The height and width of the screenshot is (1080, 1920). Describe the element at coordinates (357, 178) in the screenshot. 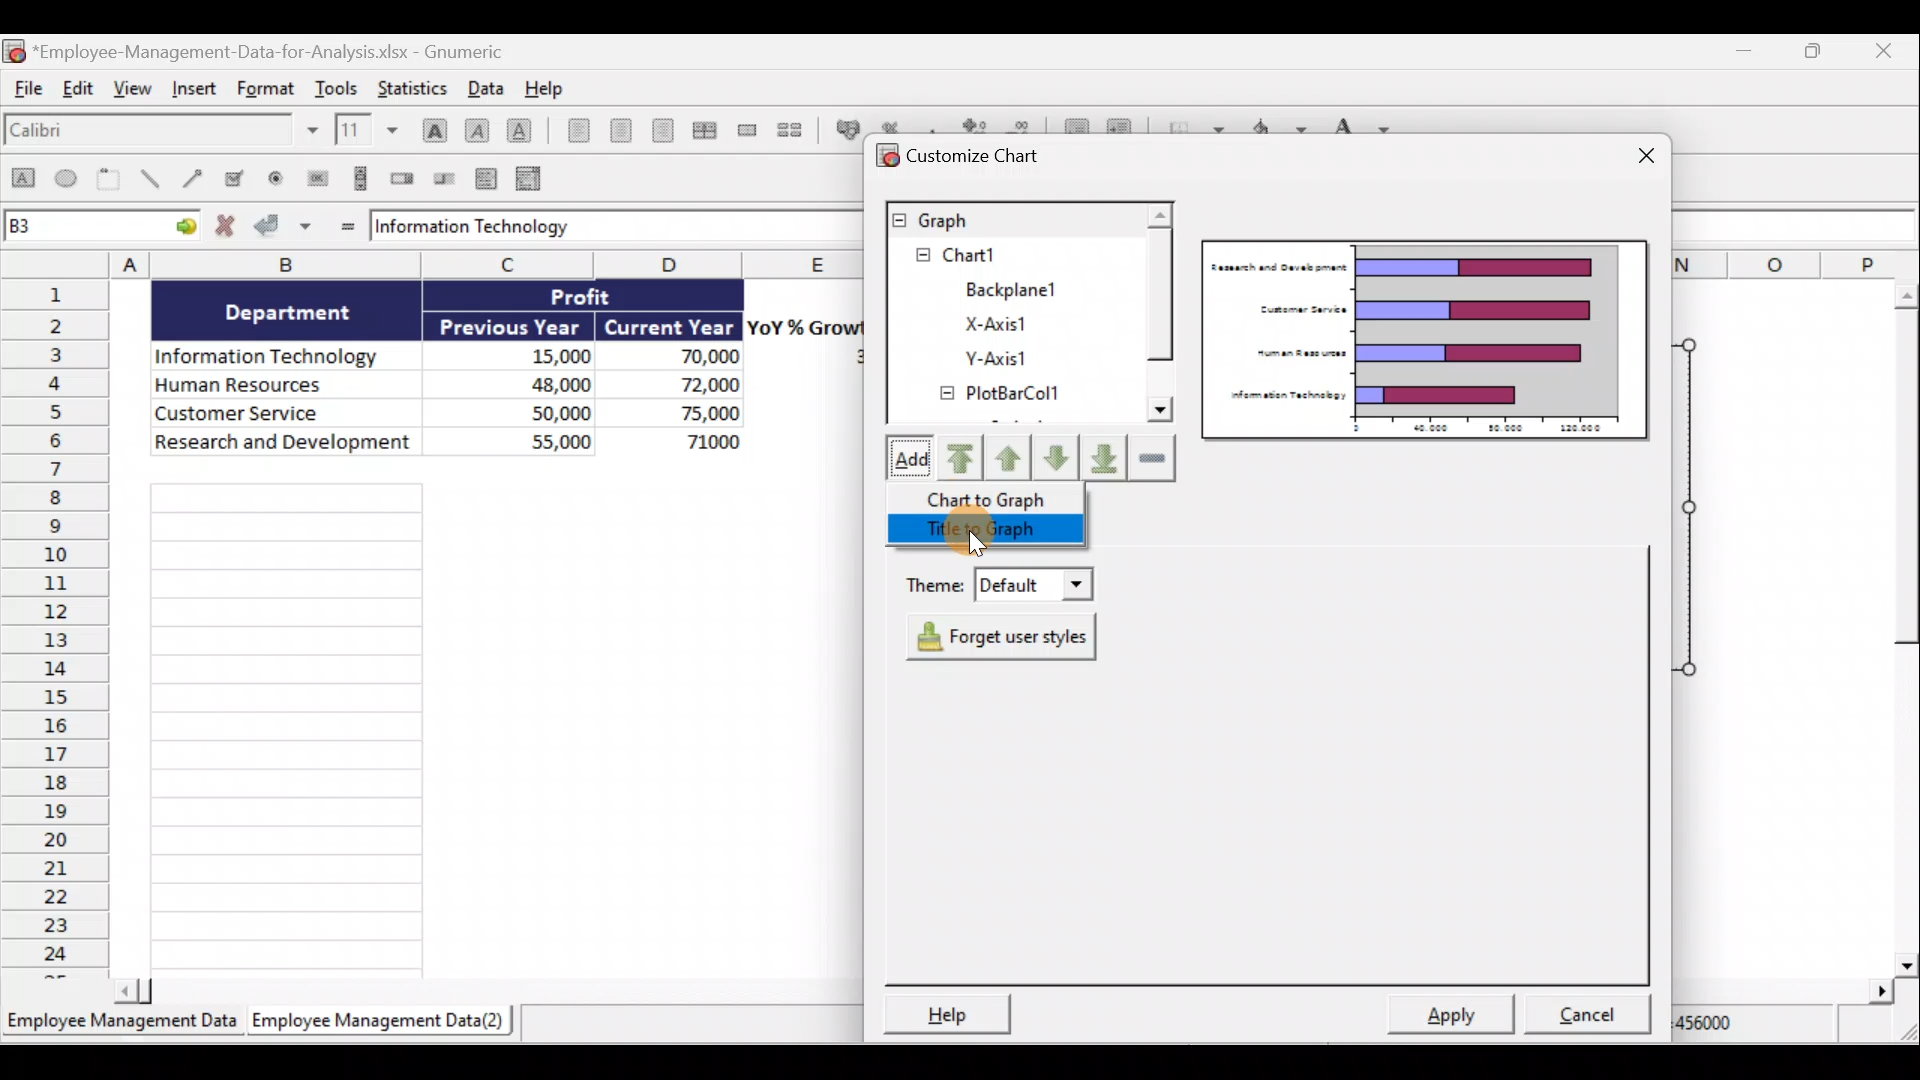

I see `Create a scrollbar` at that location.